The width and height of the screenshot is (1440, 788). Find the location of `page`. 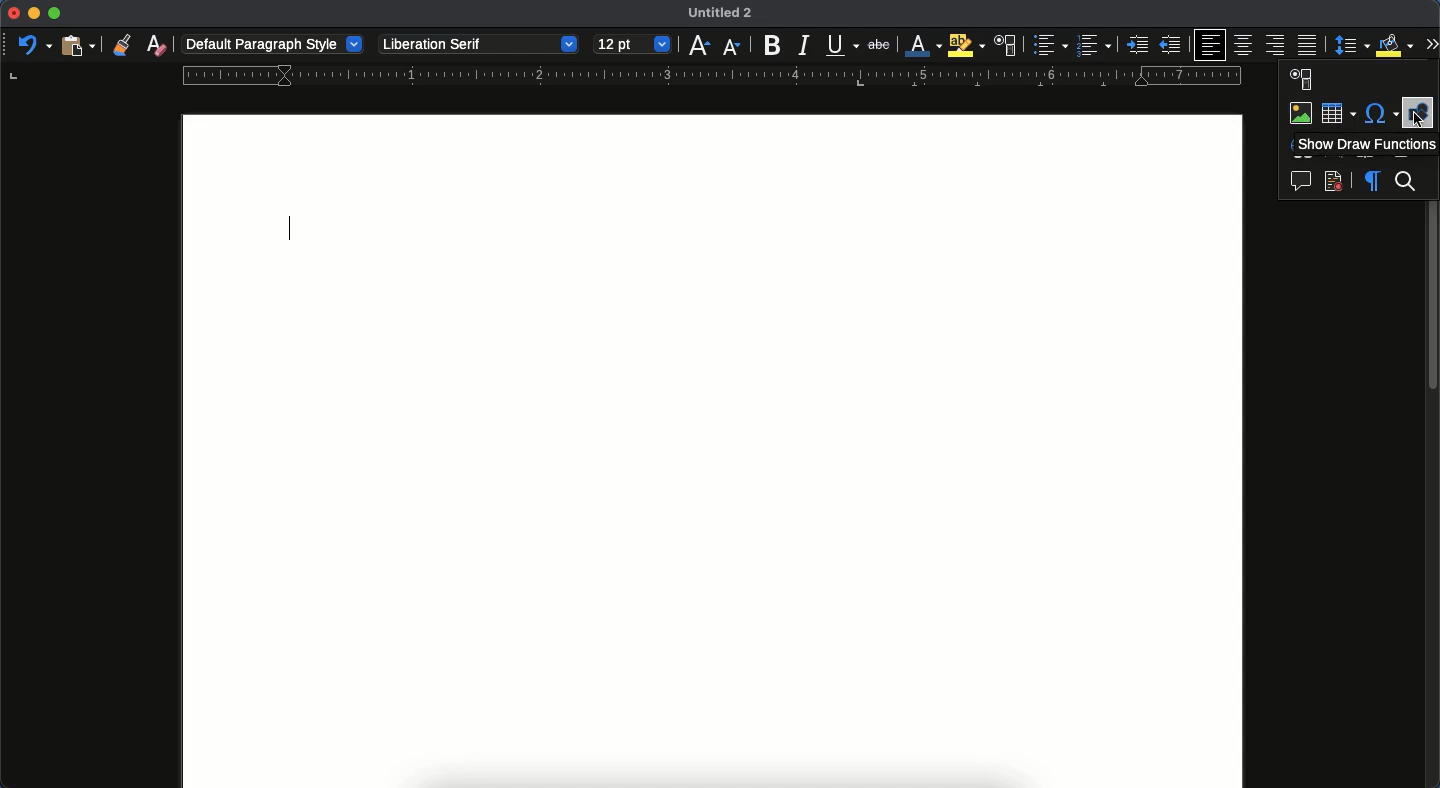

page is located at coordinates (713, 450).